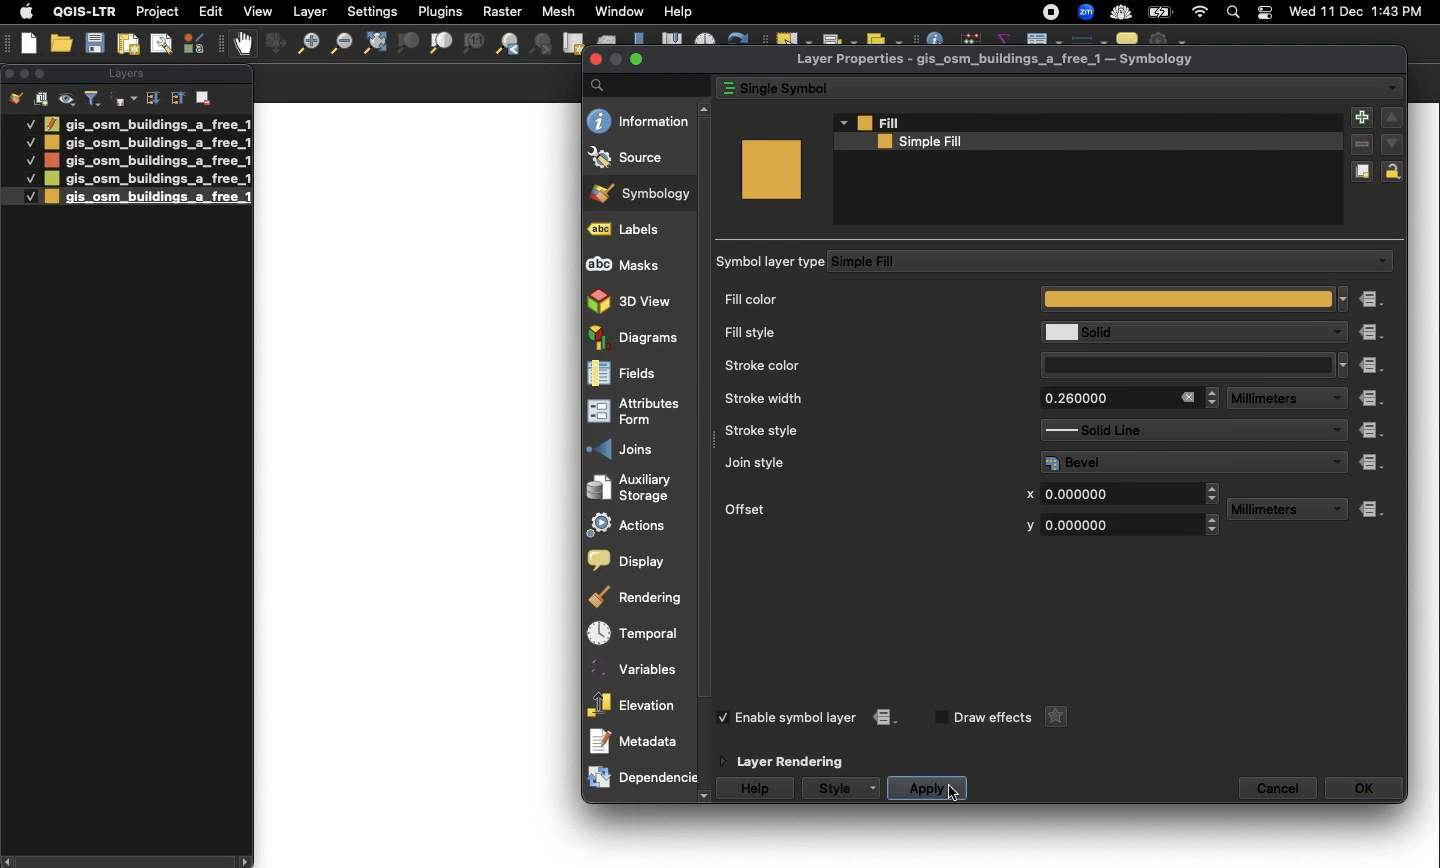  Describe the element at coordinates (1262, 13) in the screenshot. I see `Notification` at that location.